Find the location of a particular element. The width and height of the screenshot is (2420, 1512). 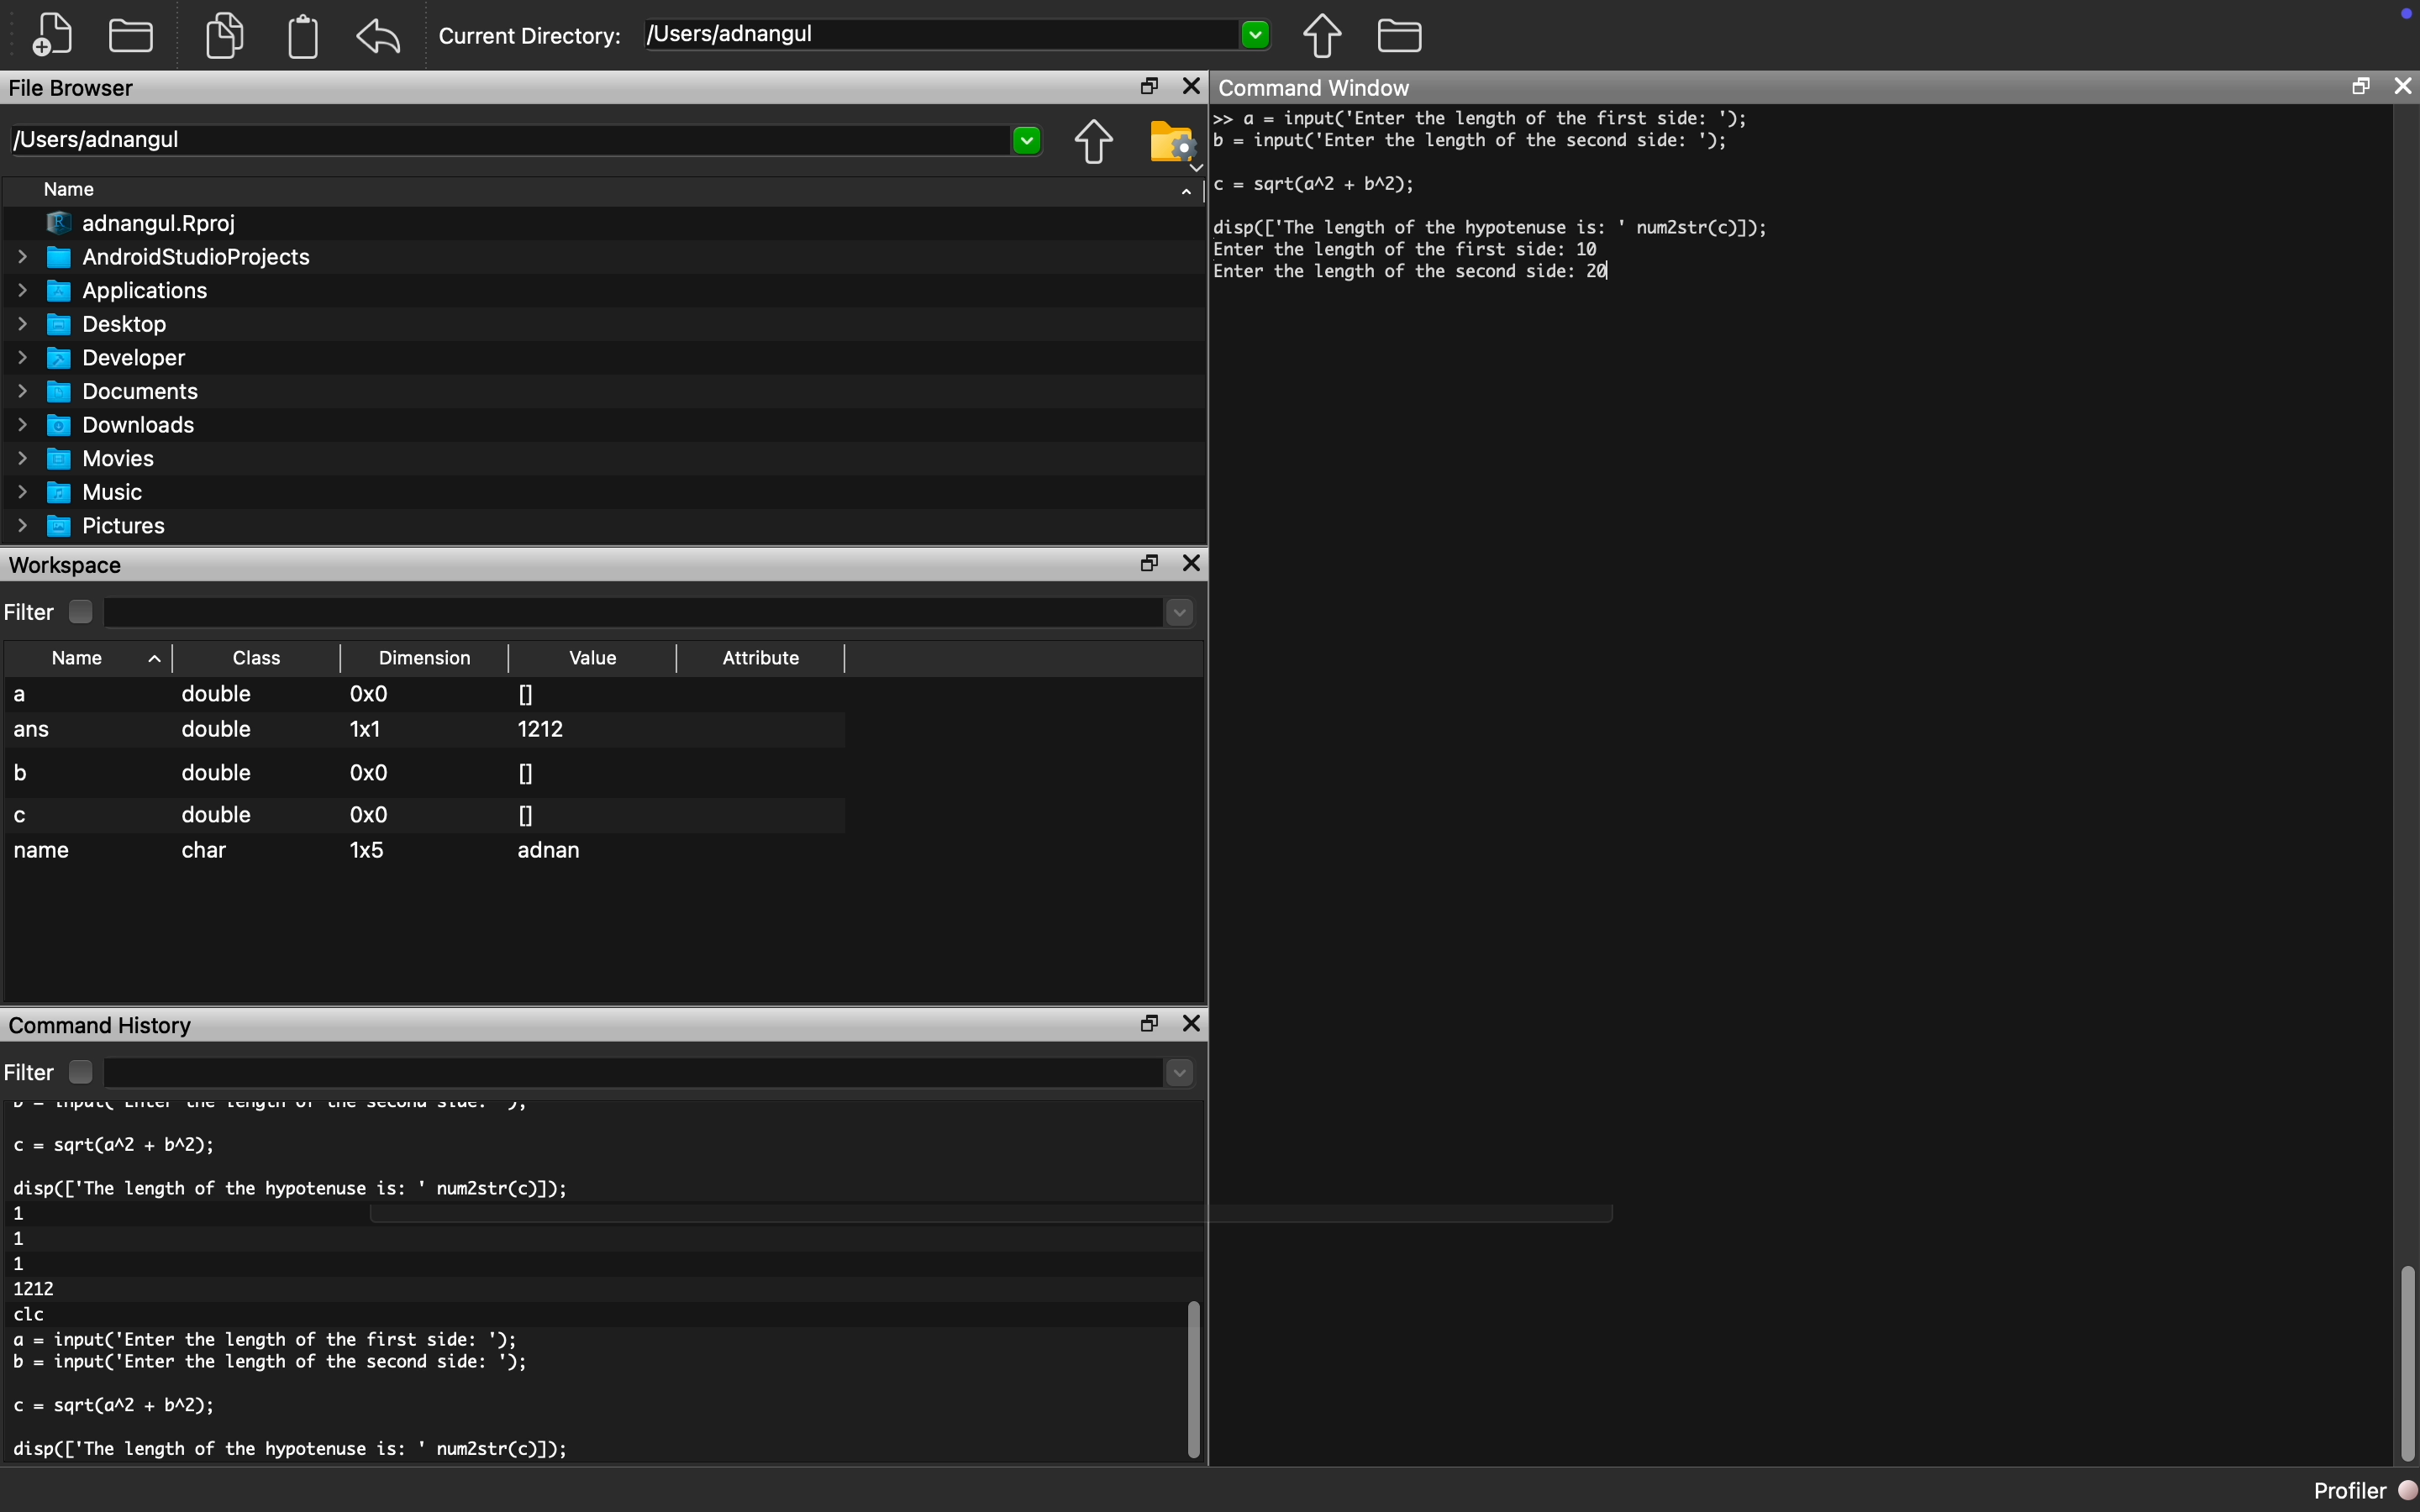

documents is located at coordinates (223, 33).